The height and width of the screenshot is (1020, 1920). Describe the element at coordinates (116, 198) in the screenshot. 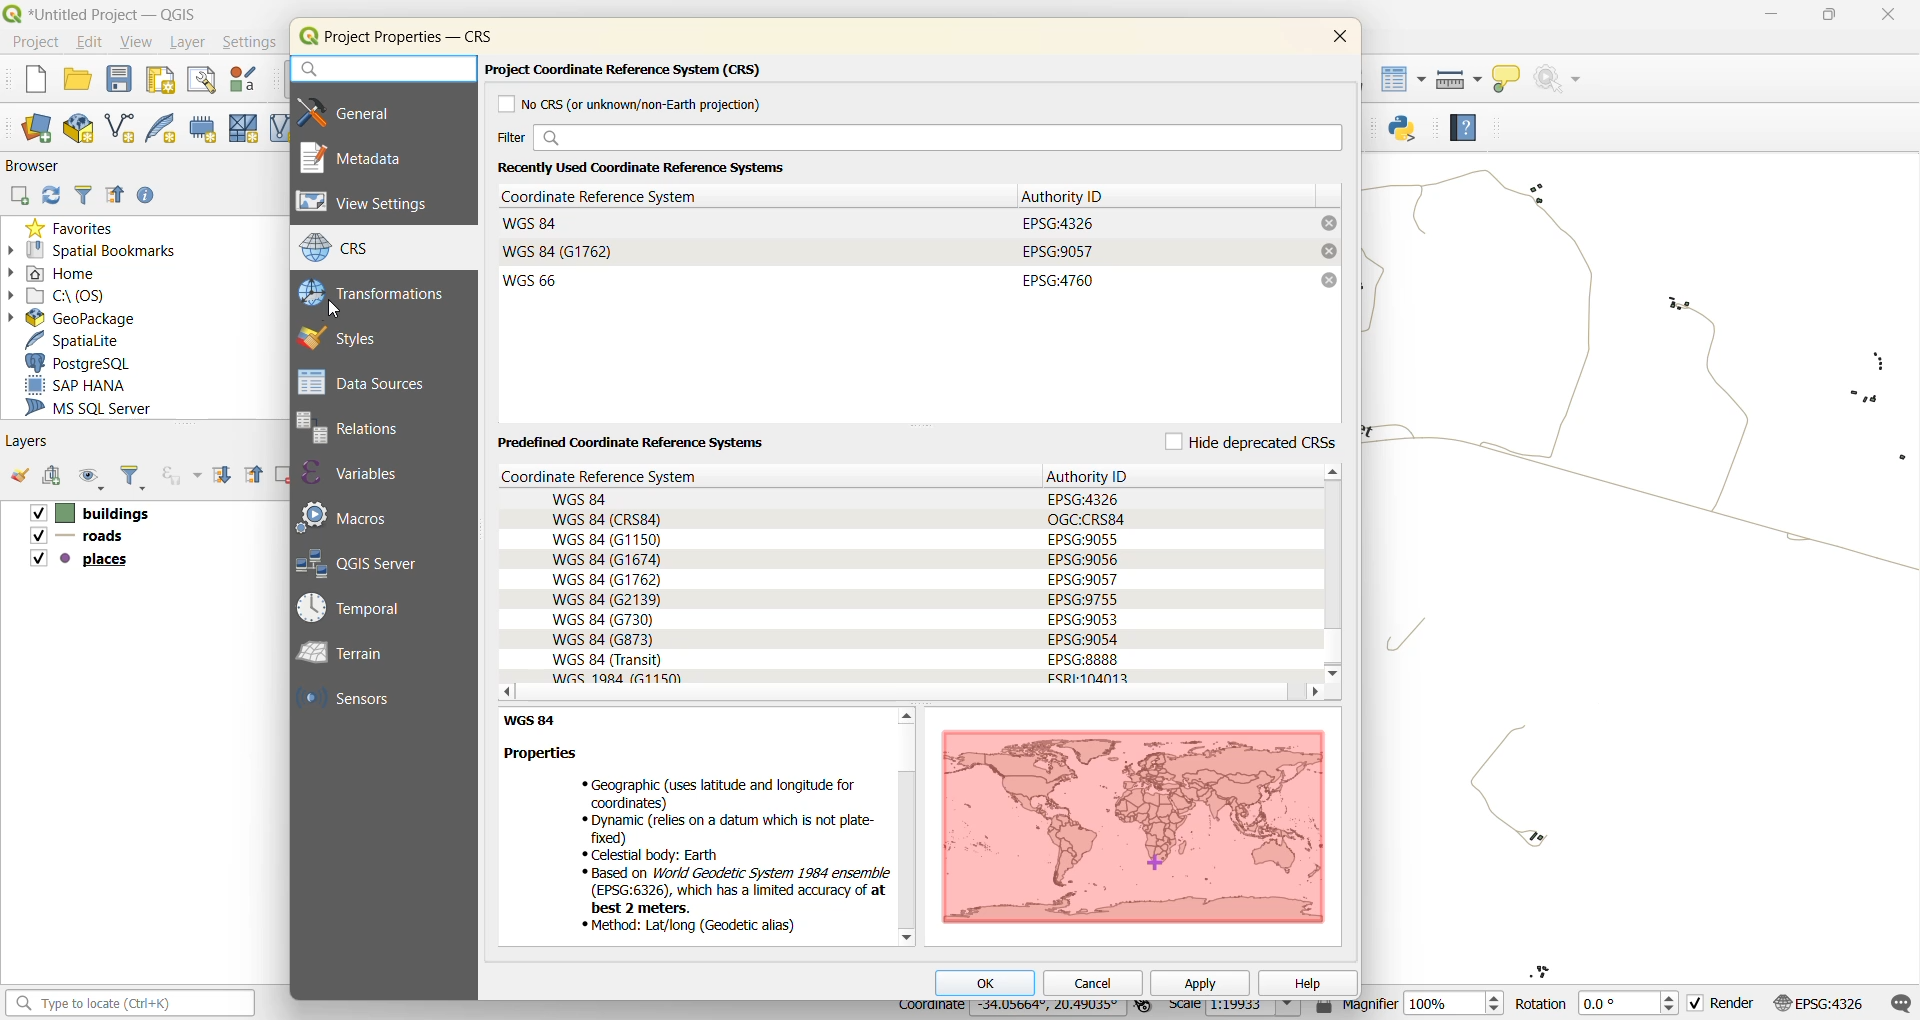

I see `collapse all` at that location.